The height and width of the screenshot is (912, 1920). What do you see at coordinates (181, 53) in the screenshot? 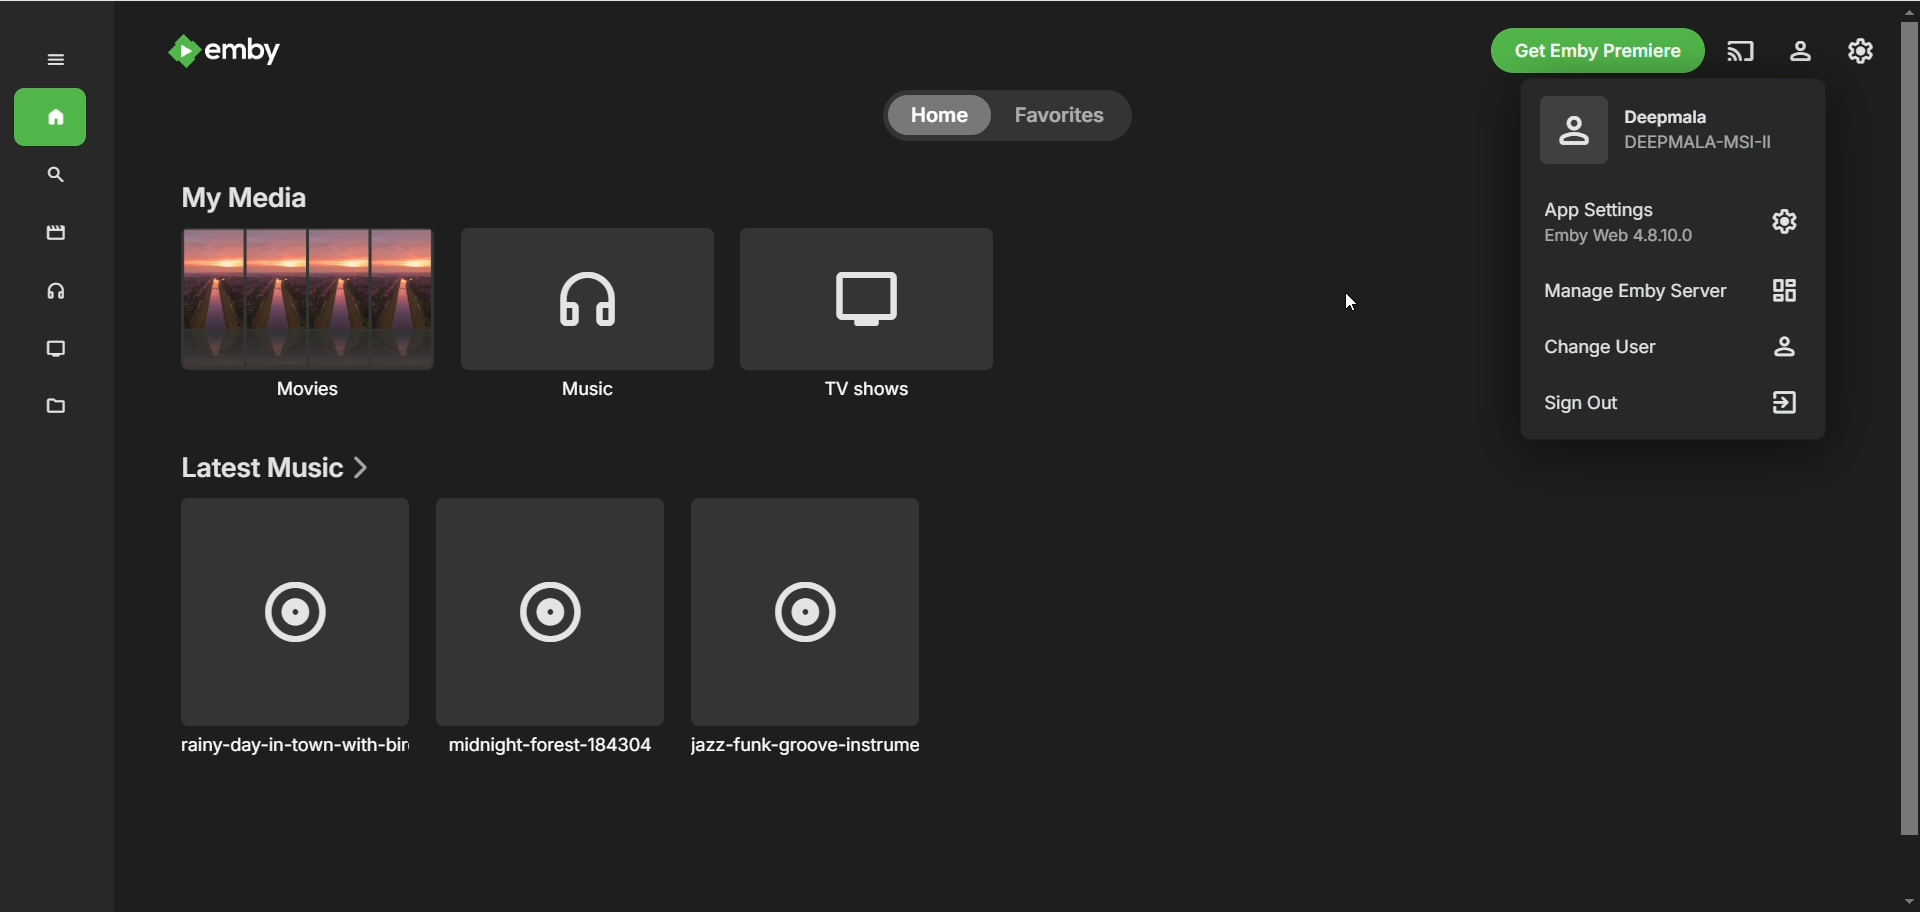
I see `emby logo` at bounding box center [181, 53].